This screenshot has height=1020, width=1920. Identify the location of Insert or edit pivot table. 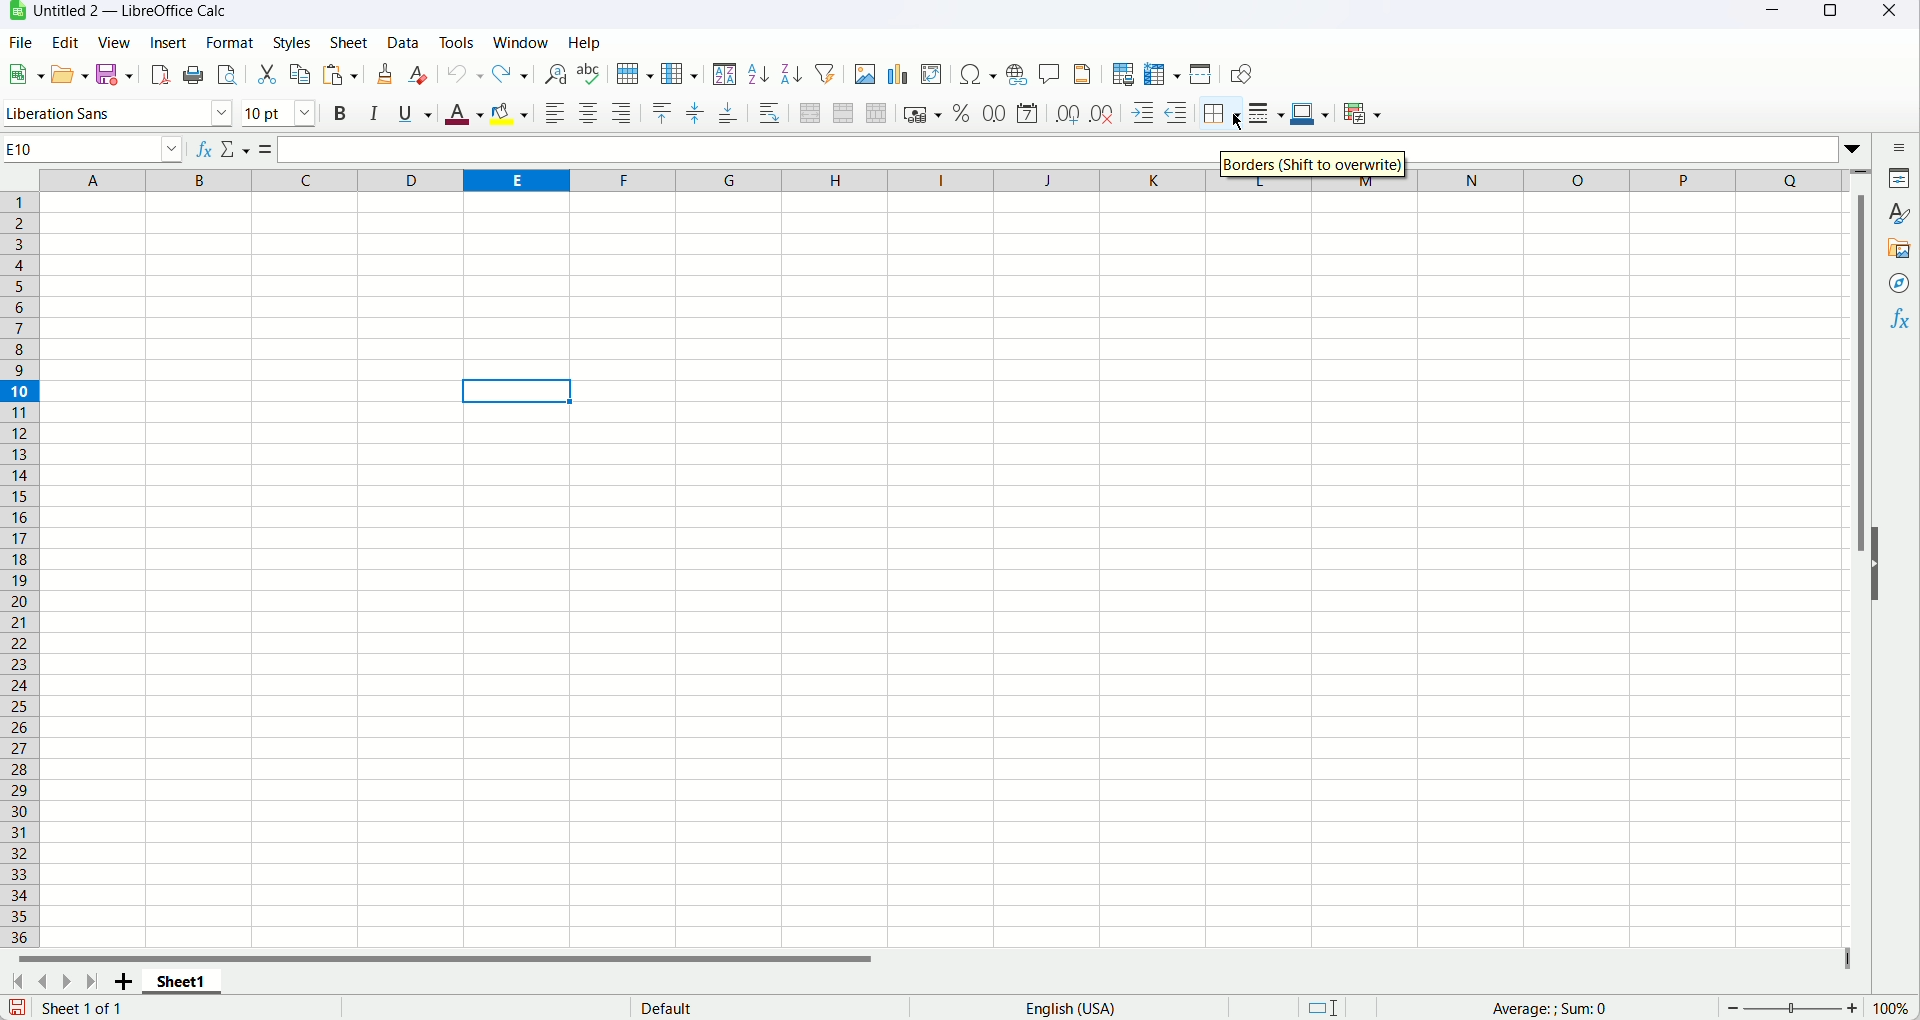
(932, 75).